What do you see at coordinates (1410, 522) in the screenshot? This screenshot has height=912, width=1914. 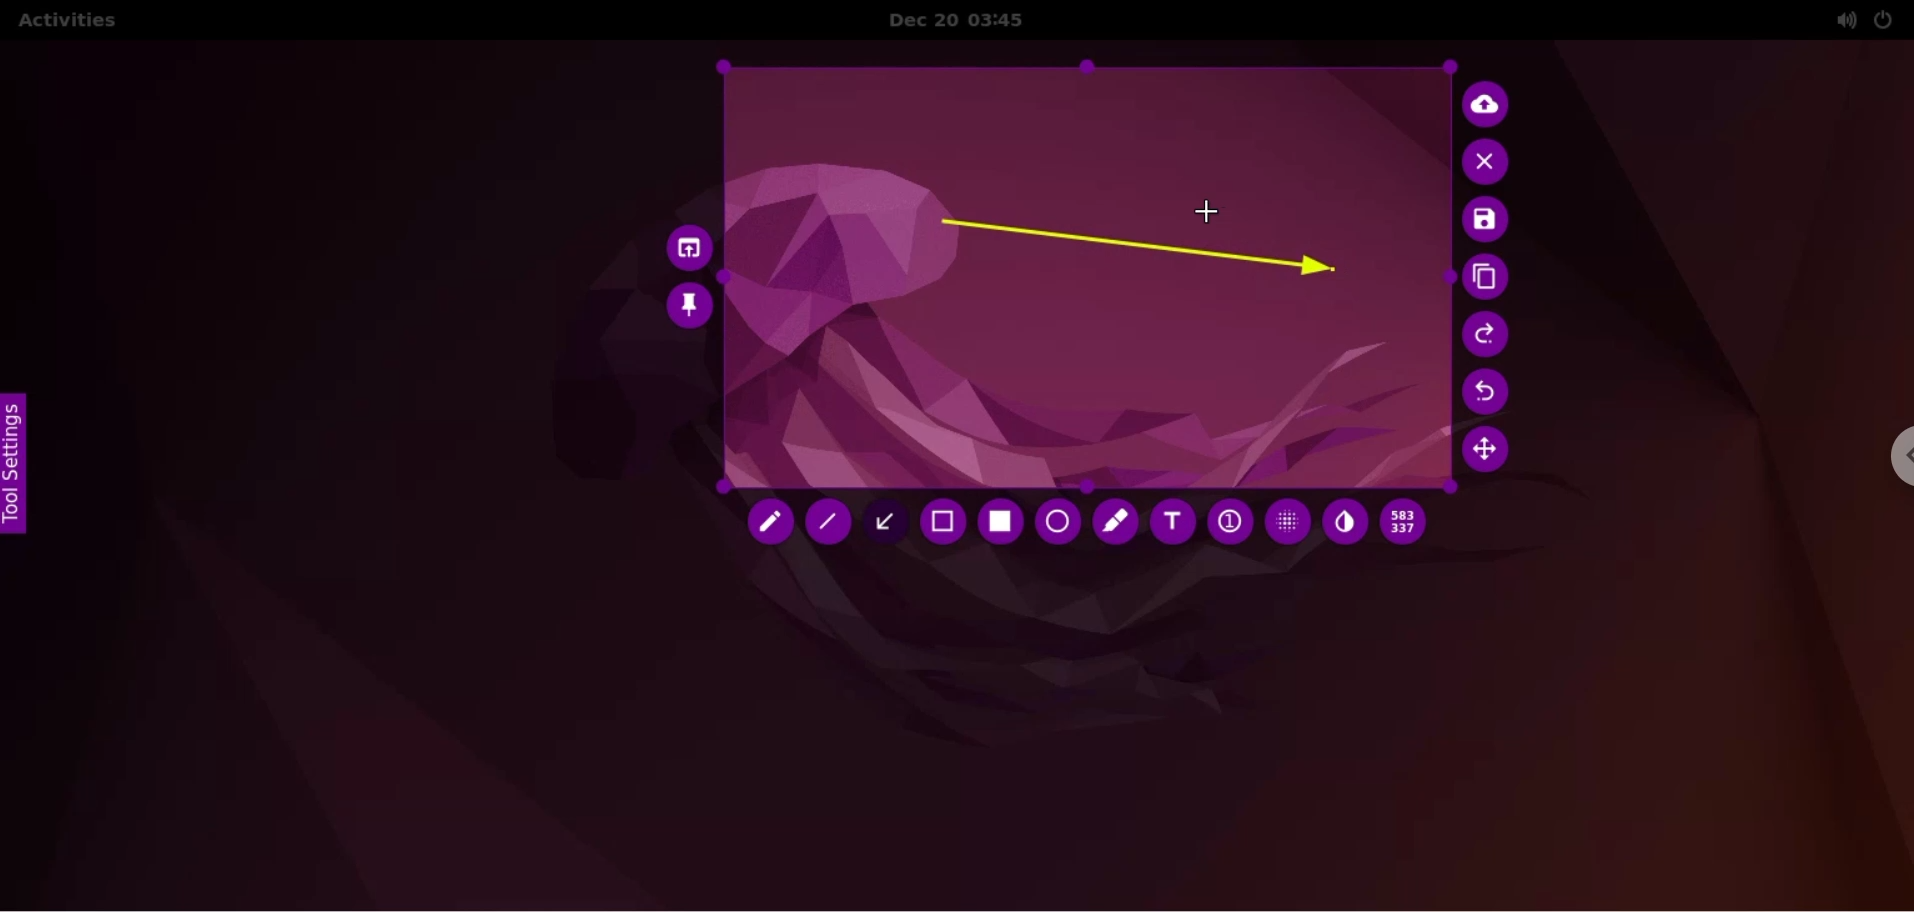 I see `x and y coordinates value` at bounding box center [1410, 522].